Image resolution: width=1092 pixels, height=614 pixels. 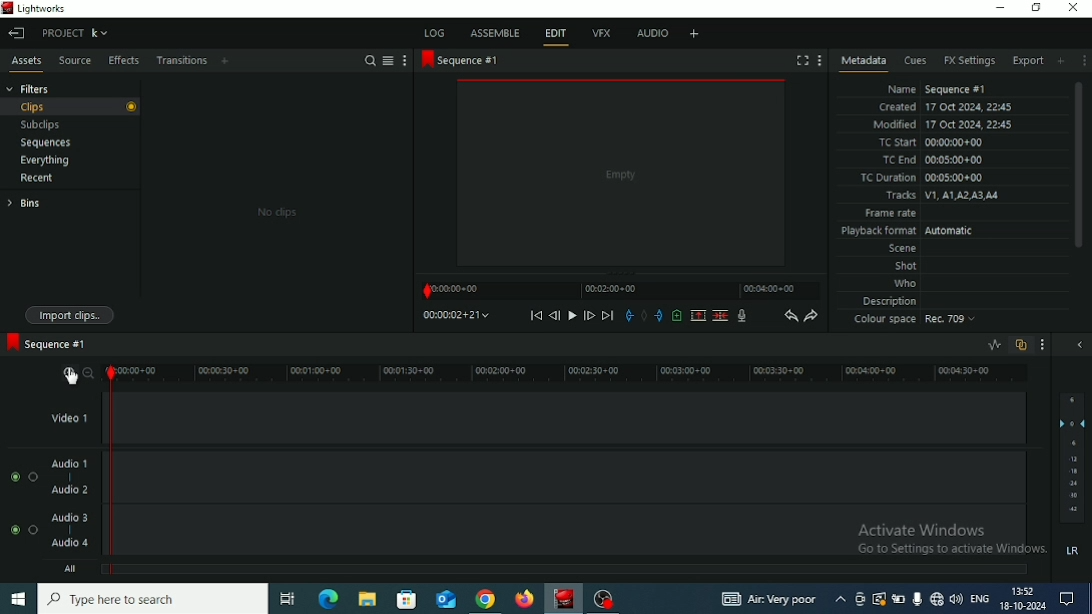 I want to click on Show/hide the full audio mix, so click(x=1079, y=344).